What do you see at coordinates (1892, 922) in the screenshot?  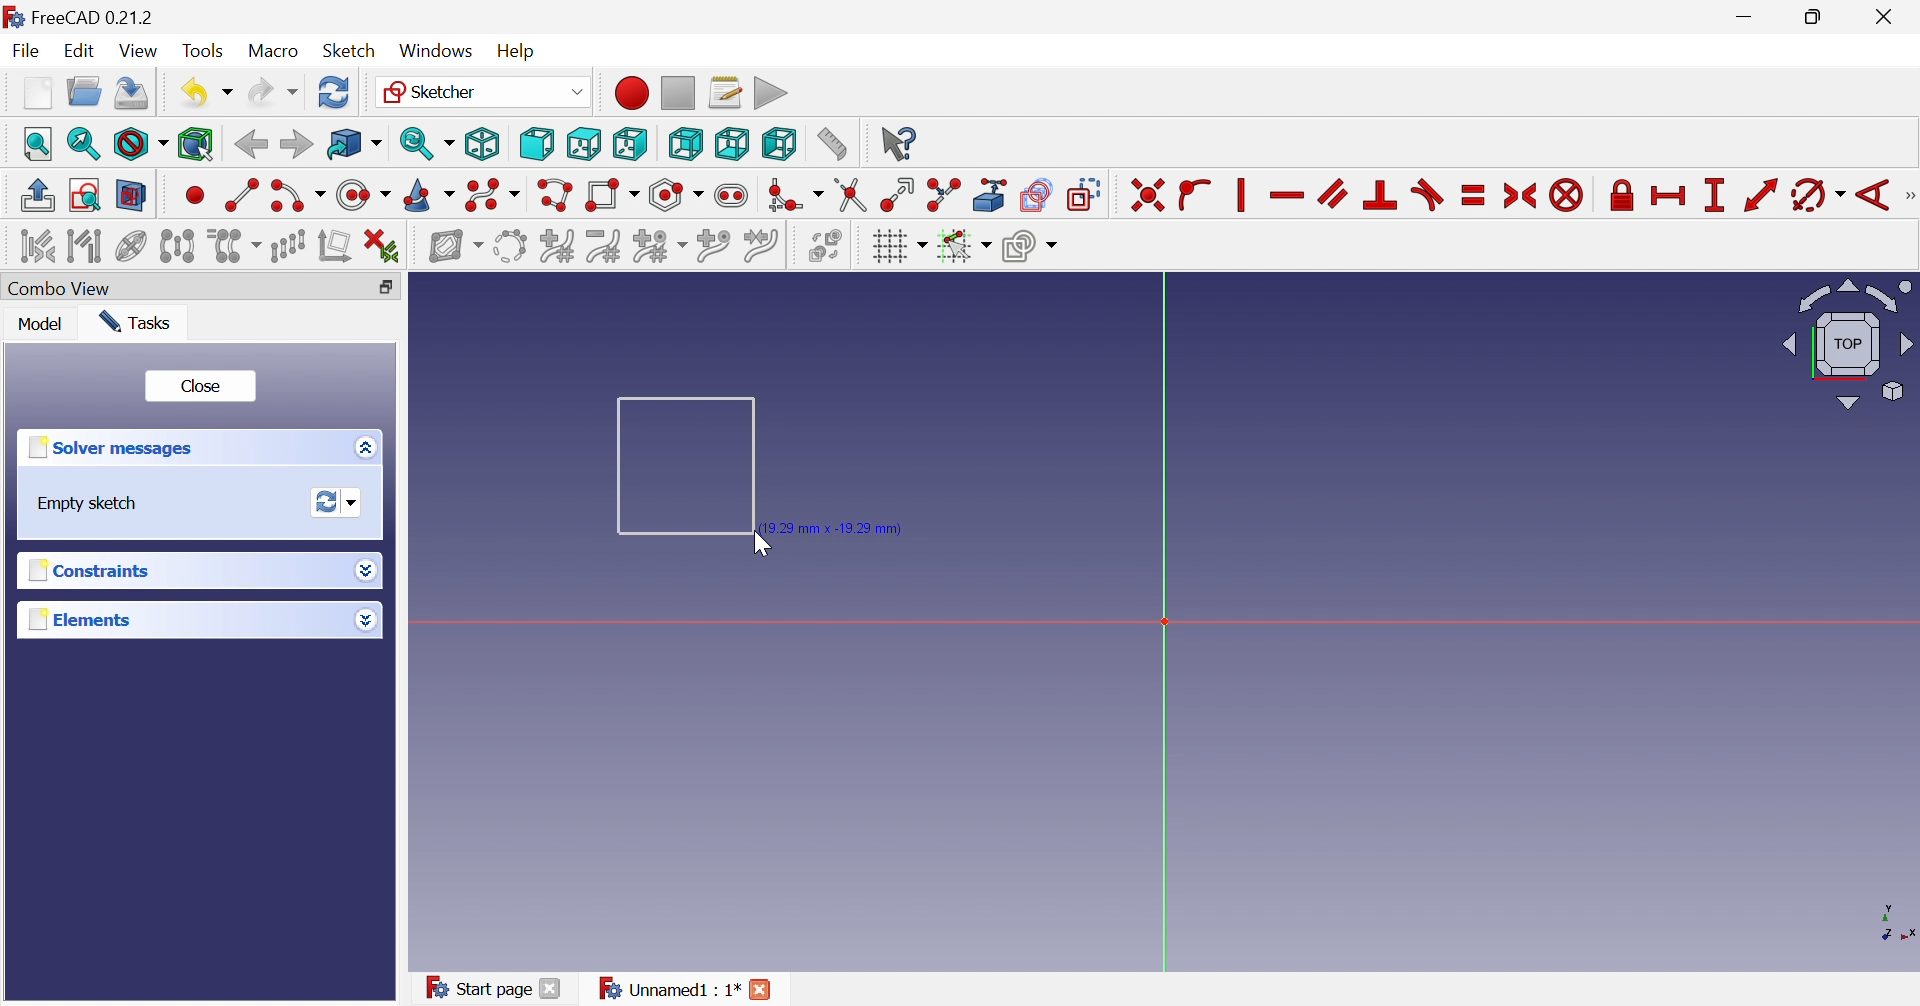 I see `x, y axis` at bounding box center [1892, 922].